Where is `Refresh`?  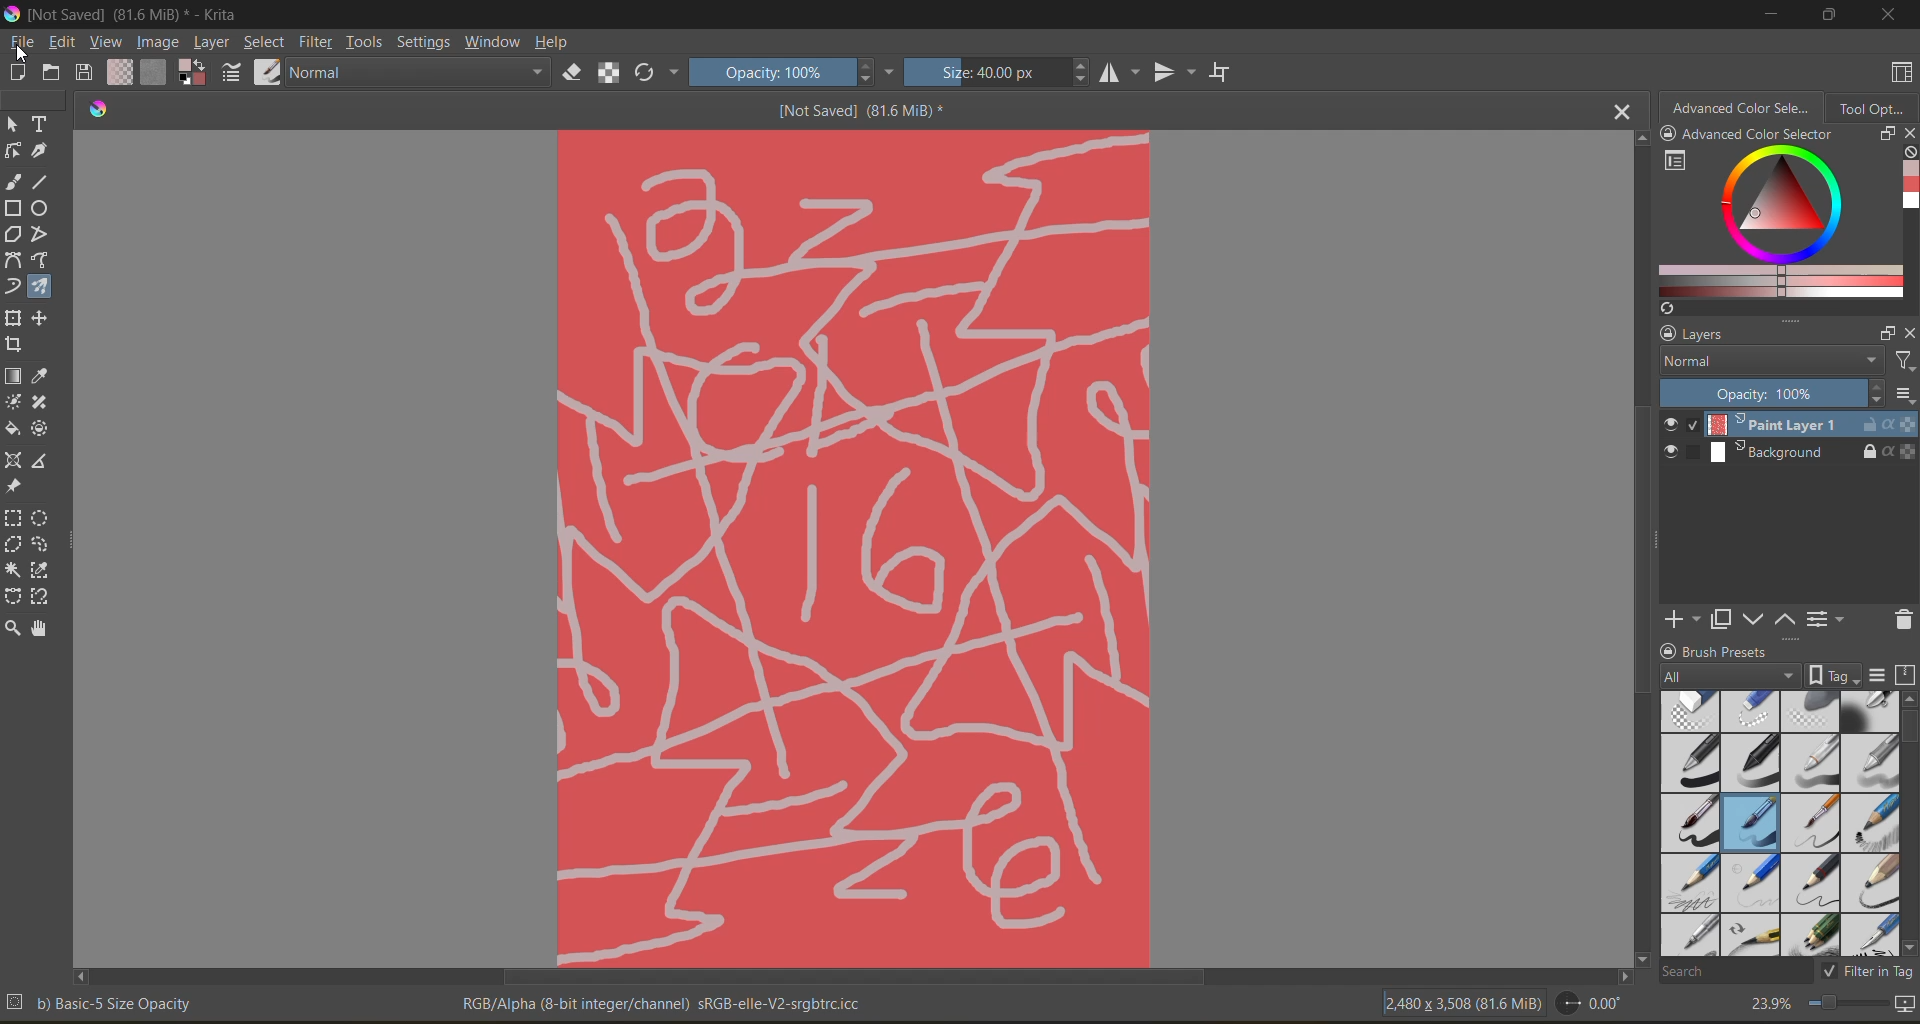 Refresh is located at coordinates (1664, 308).